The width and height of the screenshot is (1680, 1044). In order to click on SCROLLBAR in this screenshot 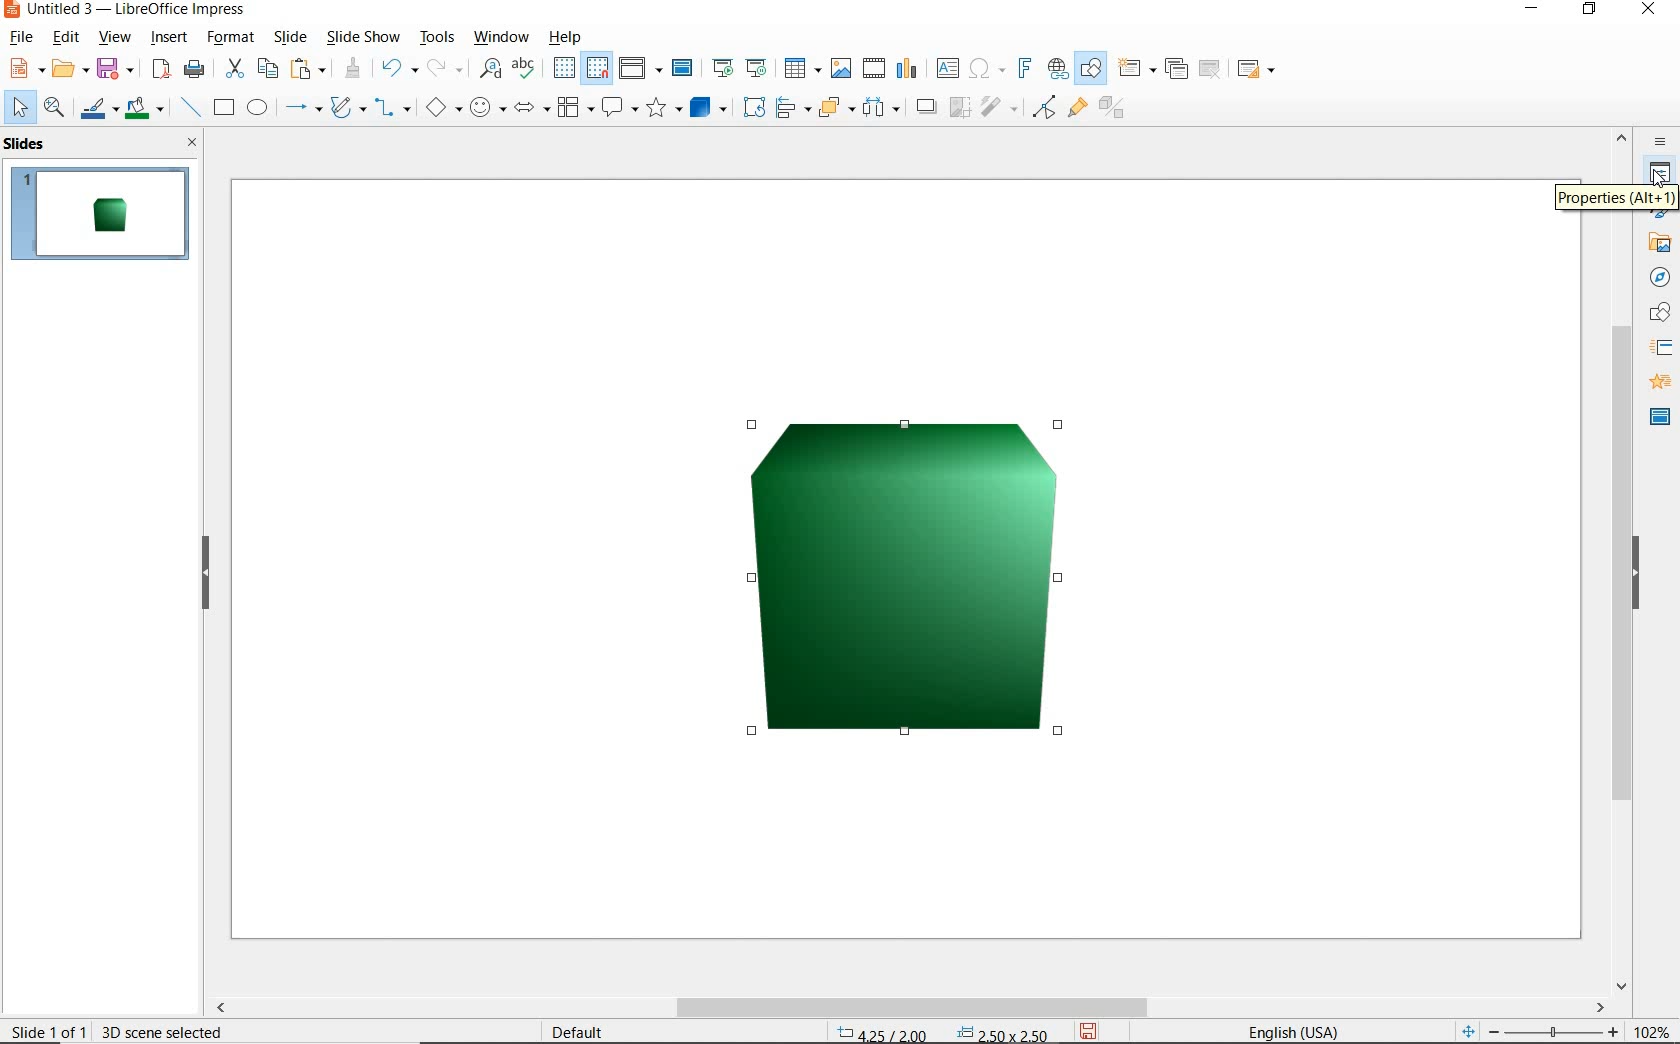, I will do `click(1621, 604)`.